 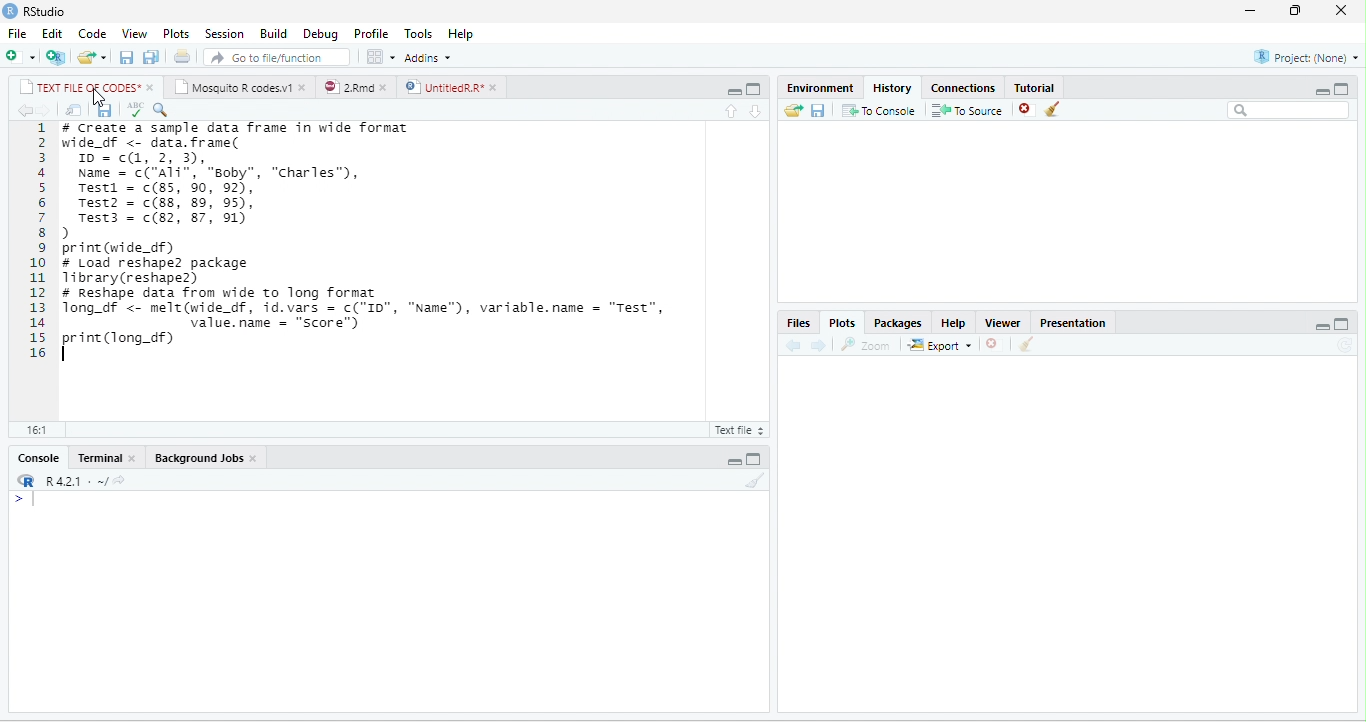 What do you see at coordinates (135, 34) in the screenshot?
I see `View` at bounding box center [135, 34].